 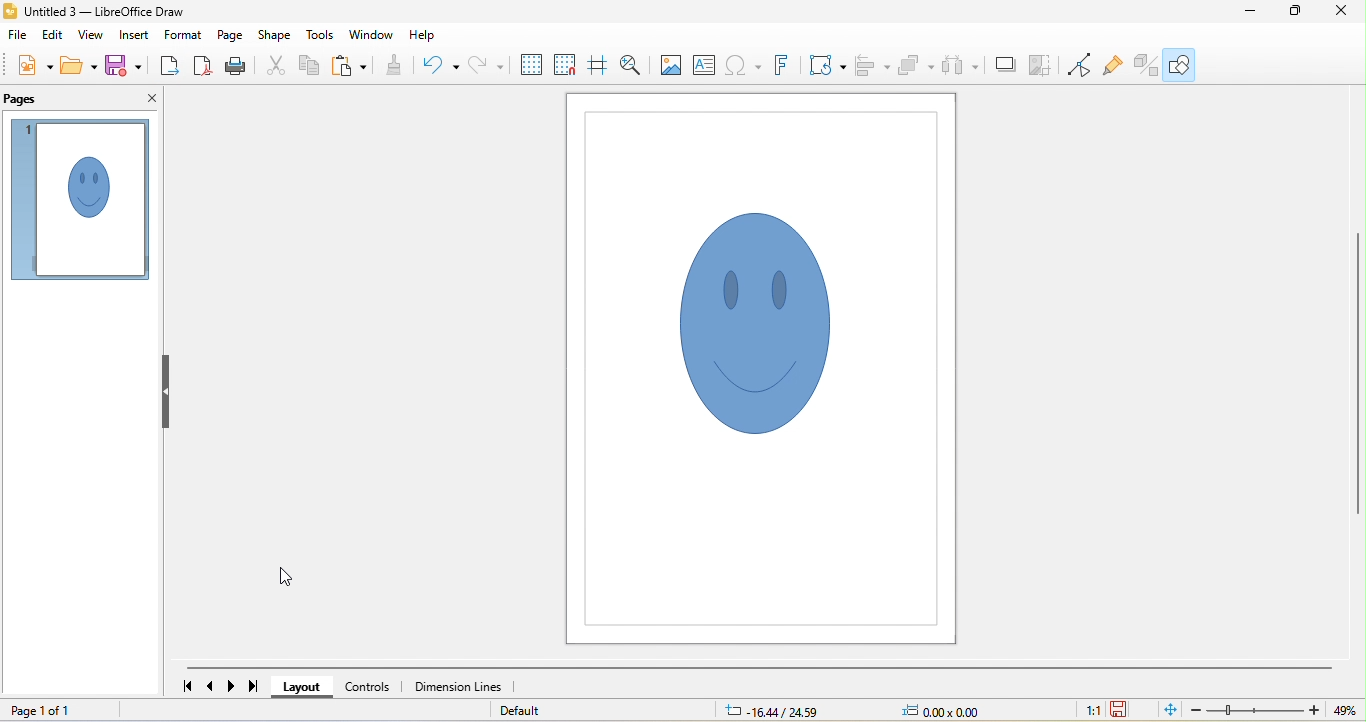 I want to click on edit, so click(x=53, y=36).